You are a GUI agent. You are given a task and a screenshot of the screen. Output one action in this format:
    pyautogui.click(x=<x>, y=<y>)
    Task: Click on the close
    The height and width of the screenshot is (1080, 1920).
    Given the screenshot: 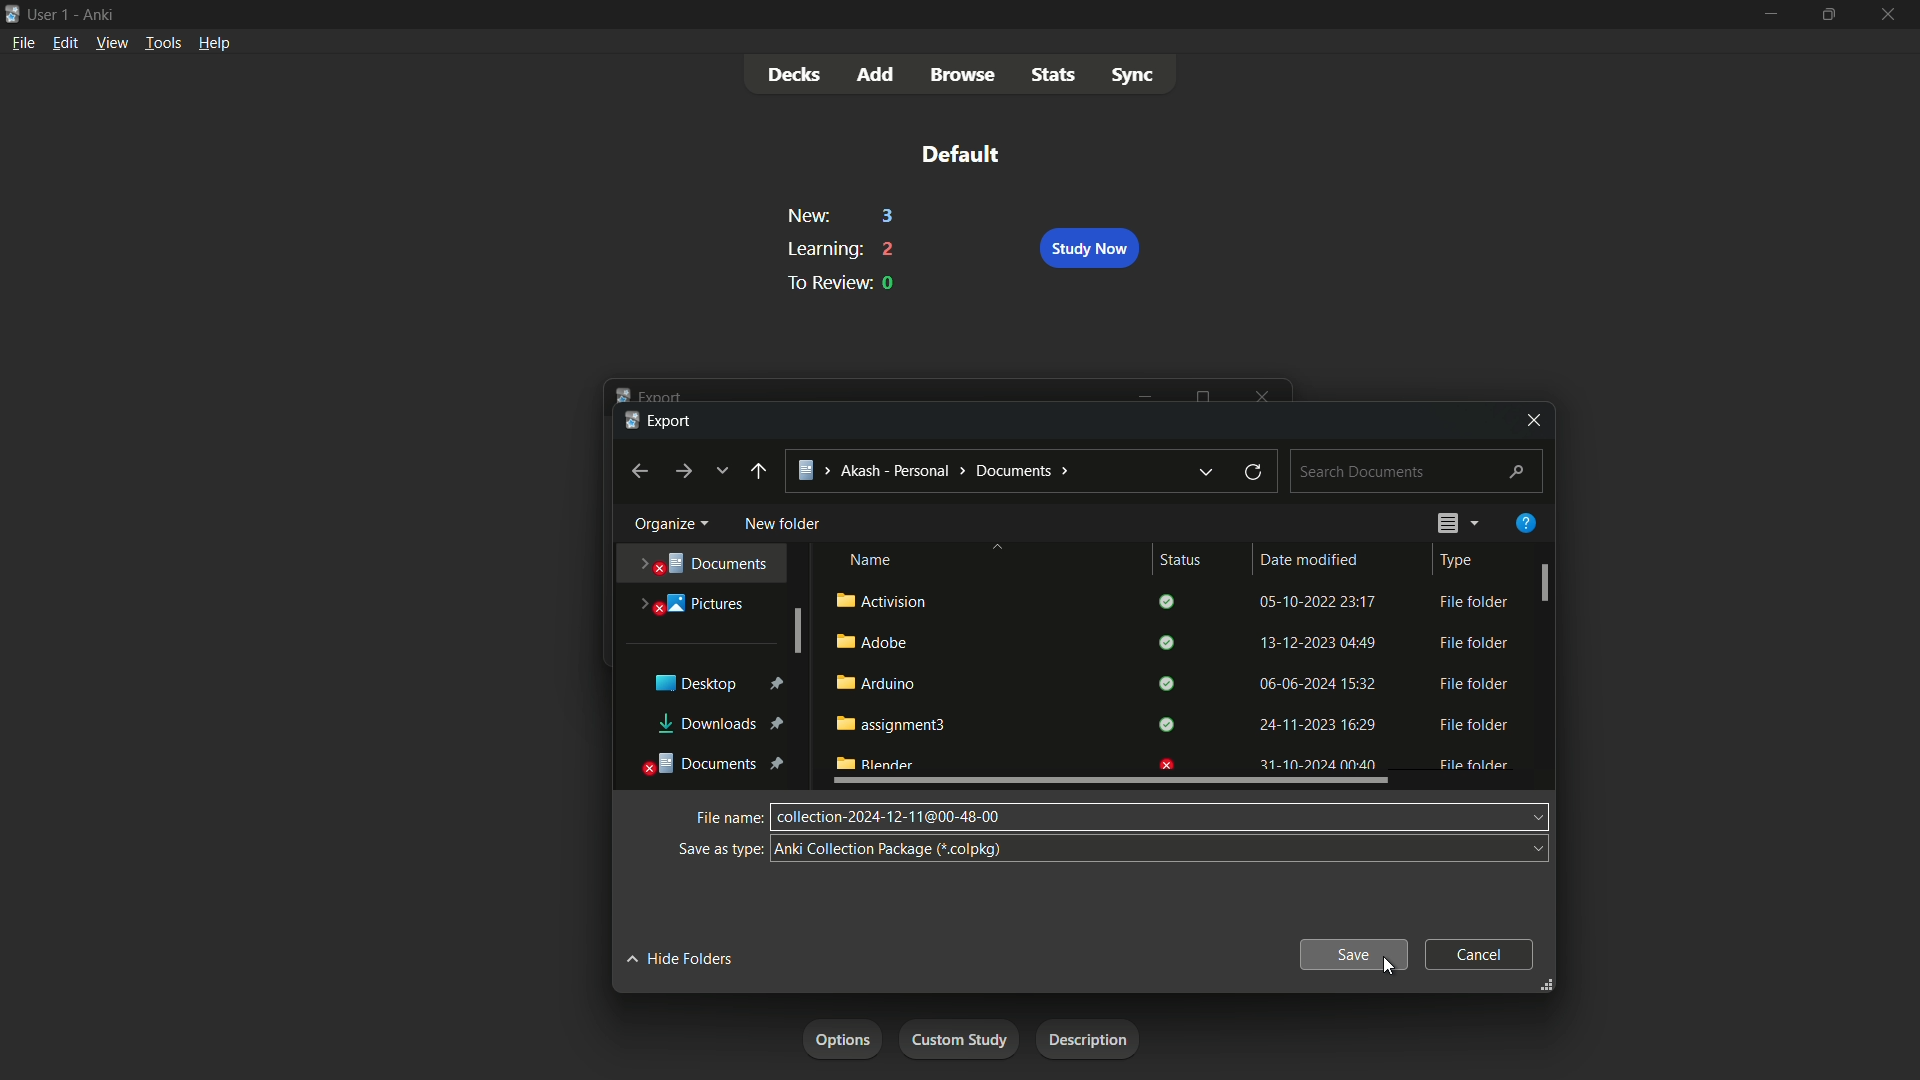 What is the action you would take?
    pyautogui.click(x=1265, y=393)
    